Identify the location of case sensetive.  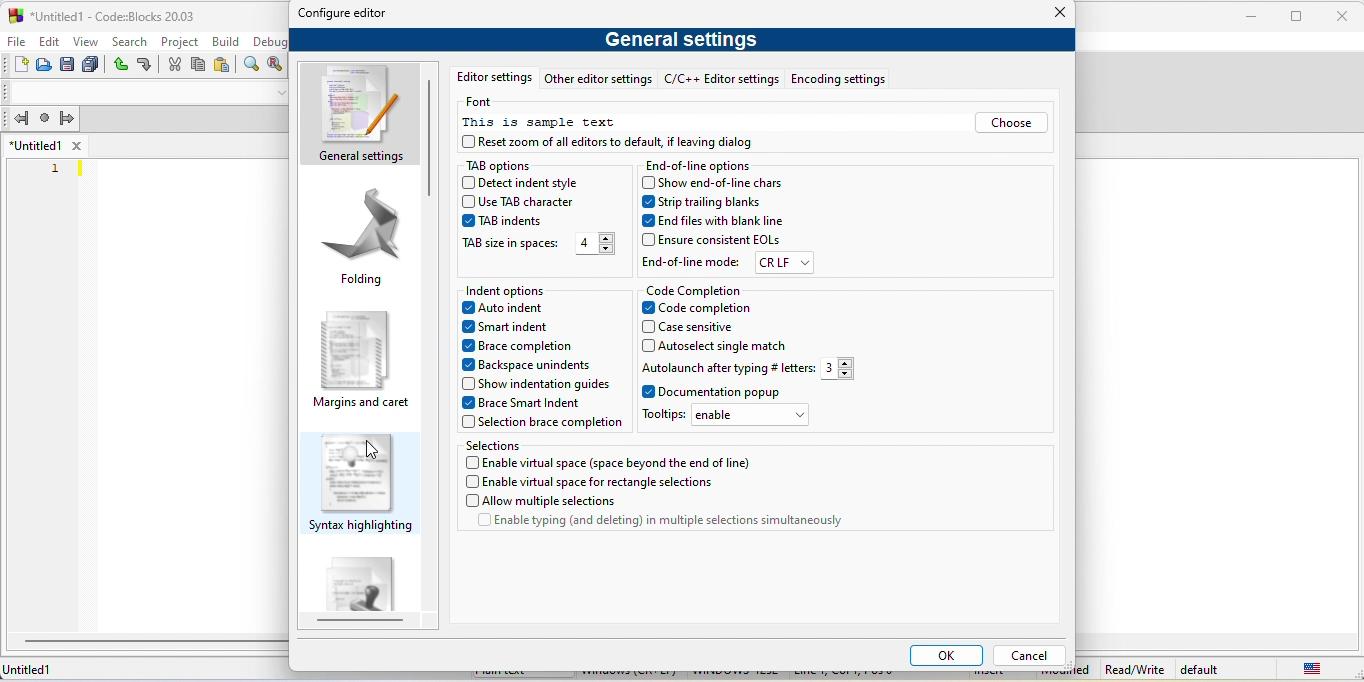
(729, 327).